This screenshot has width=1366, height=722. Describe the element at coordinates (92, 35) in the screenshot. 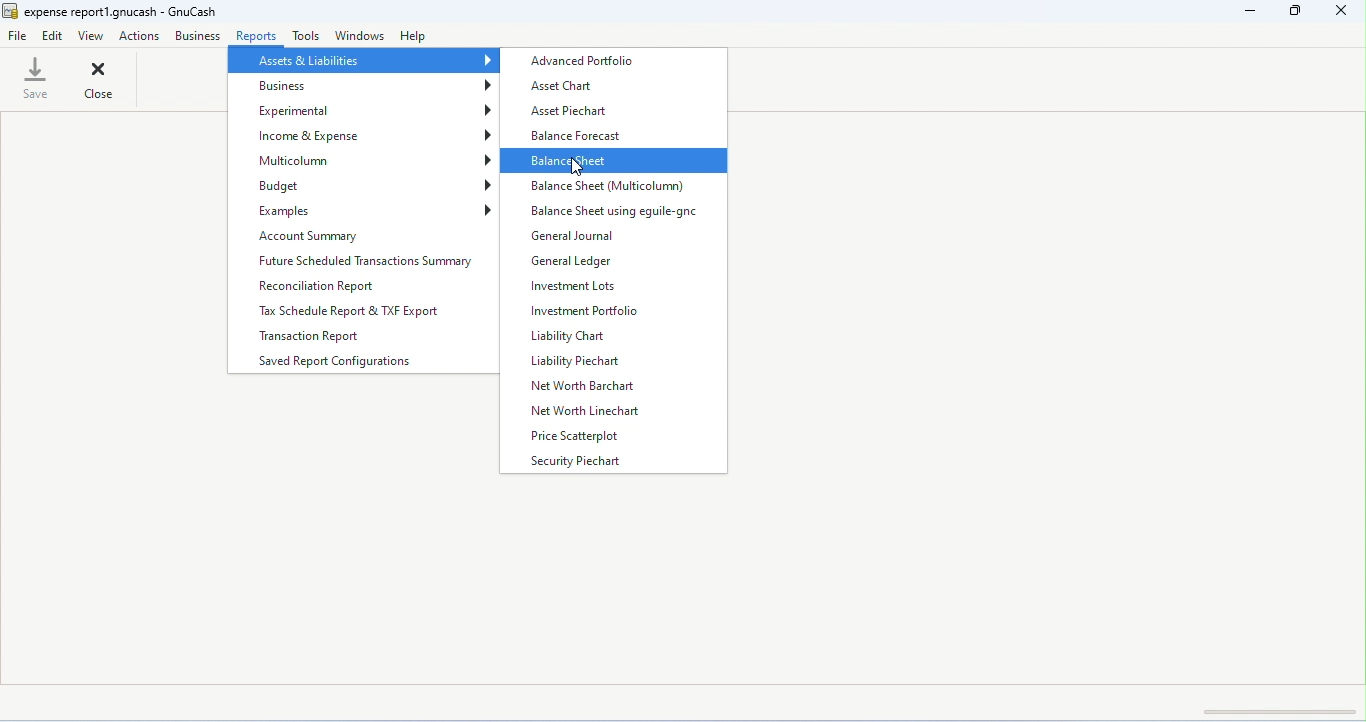

I see `view` at that location.